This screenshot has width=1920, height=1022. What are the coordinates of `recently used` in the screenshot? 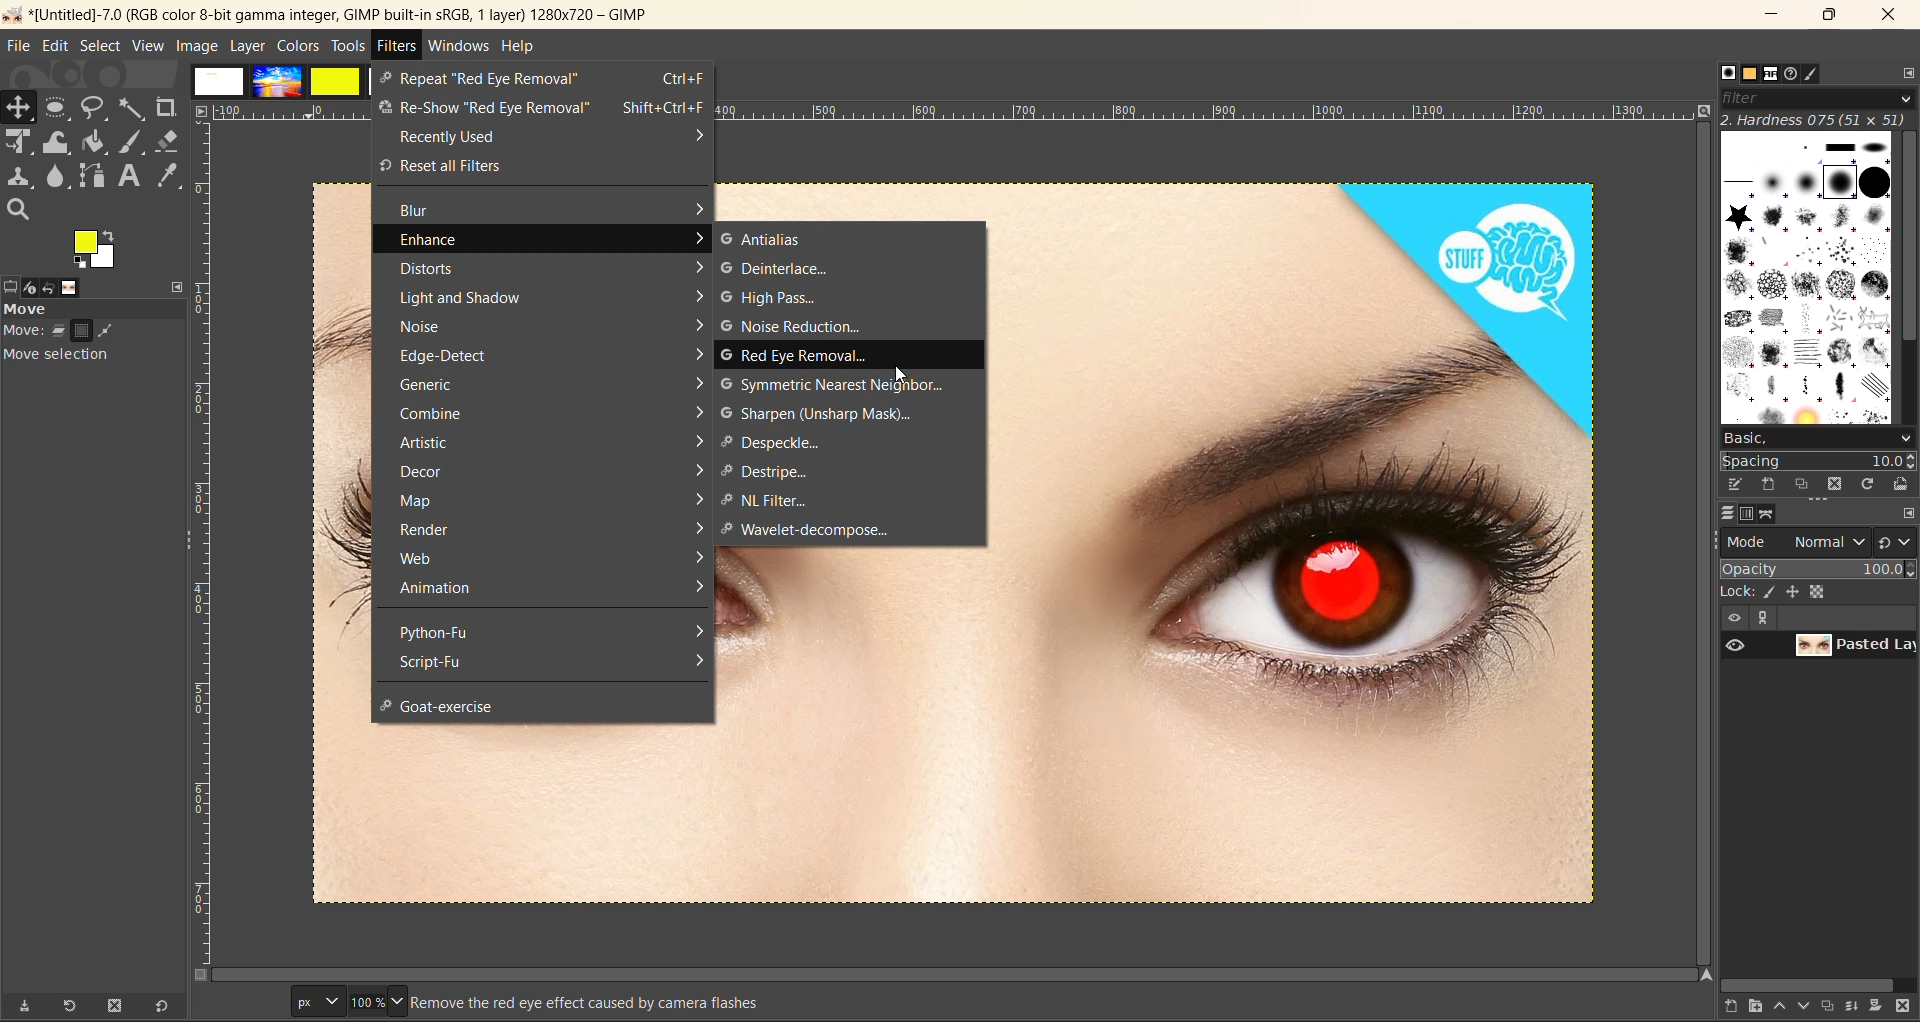 It's located at (542, 134).